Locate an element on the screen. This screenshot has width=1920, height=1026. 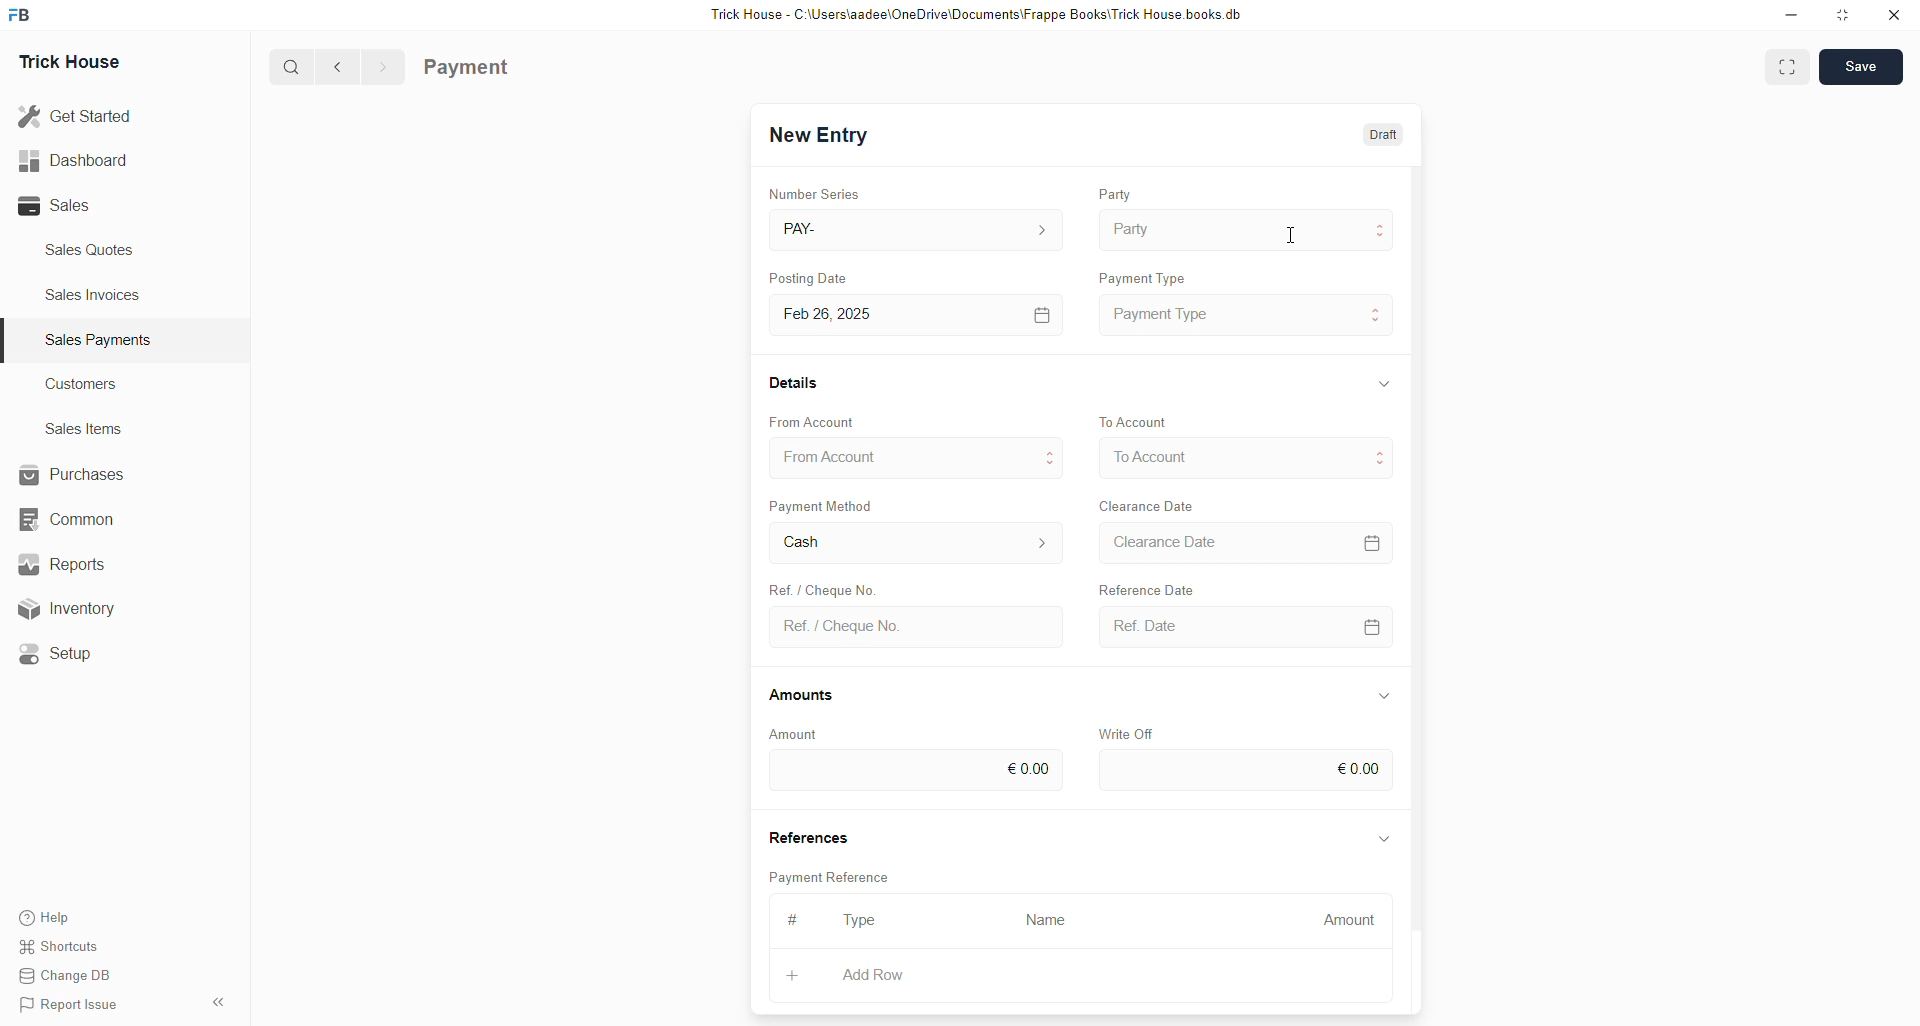
Party is located at coordinates (1250, 230).